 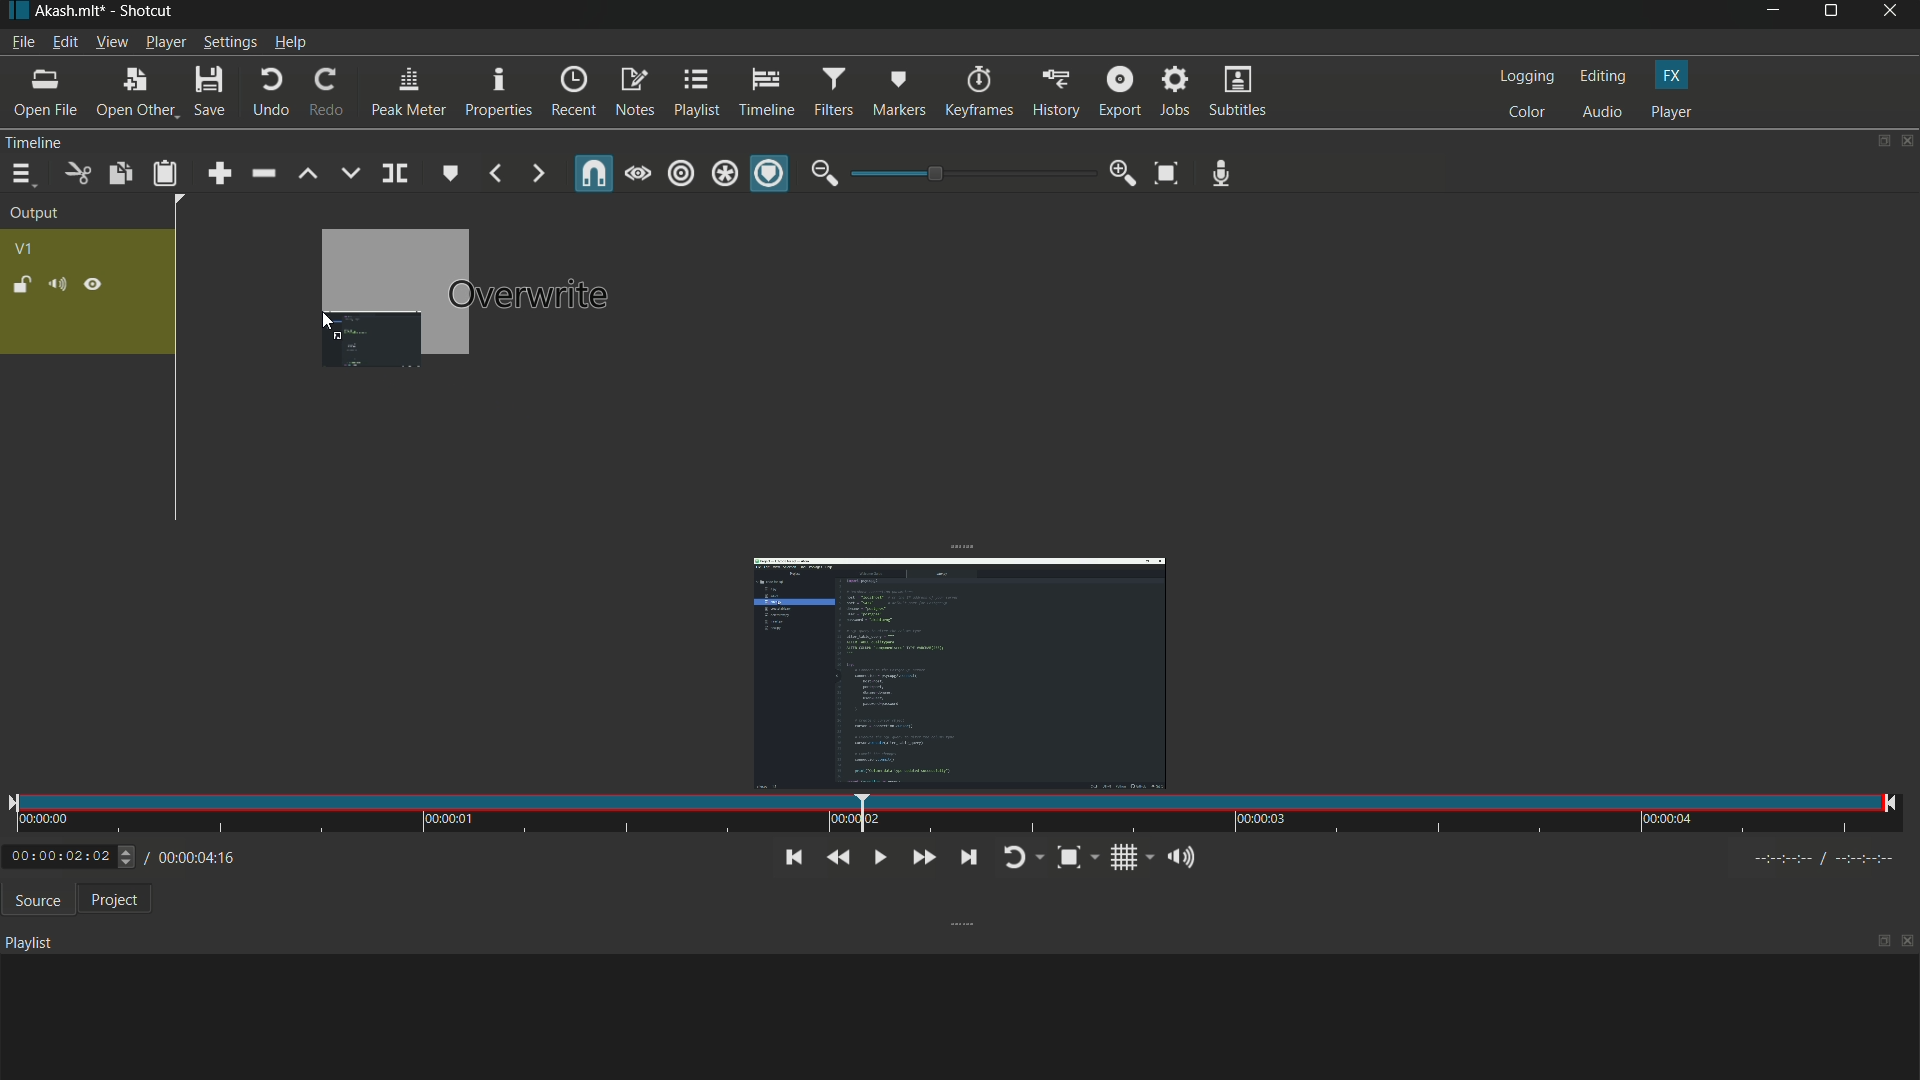 What do you see at coordinates (351, 172) in the screenshot?
I see `overwrite` at bounding box center [351, 172].